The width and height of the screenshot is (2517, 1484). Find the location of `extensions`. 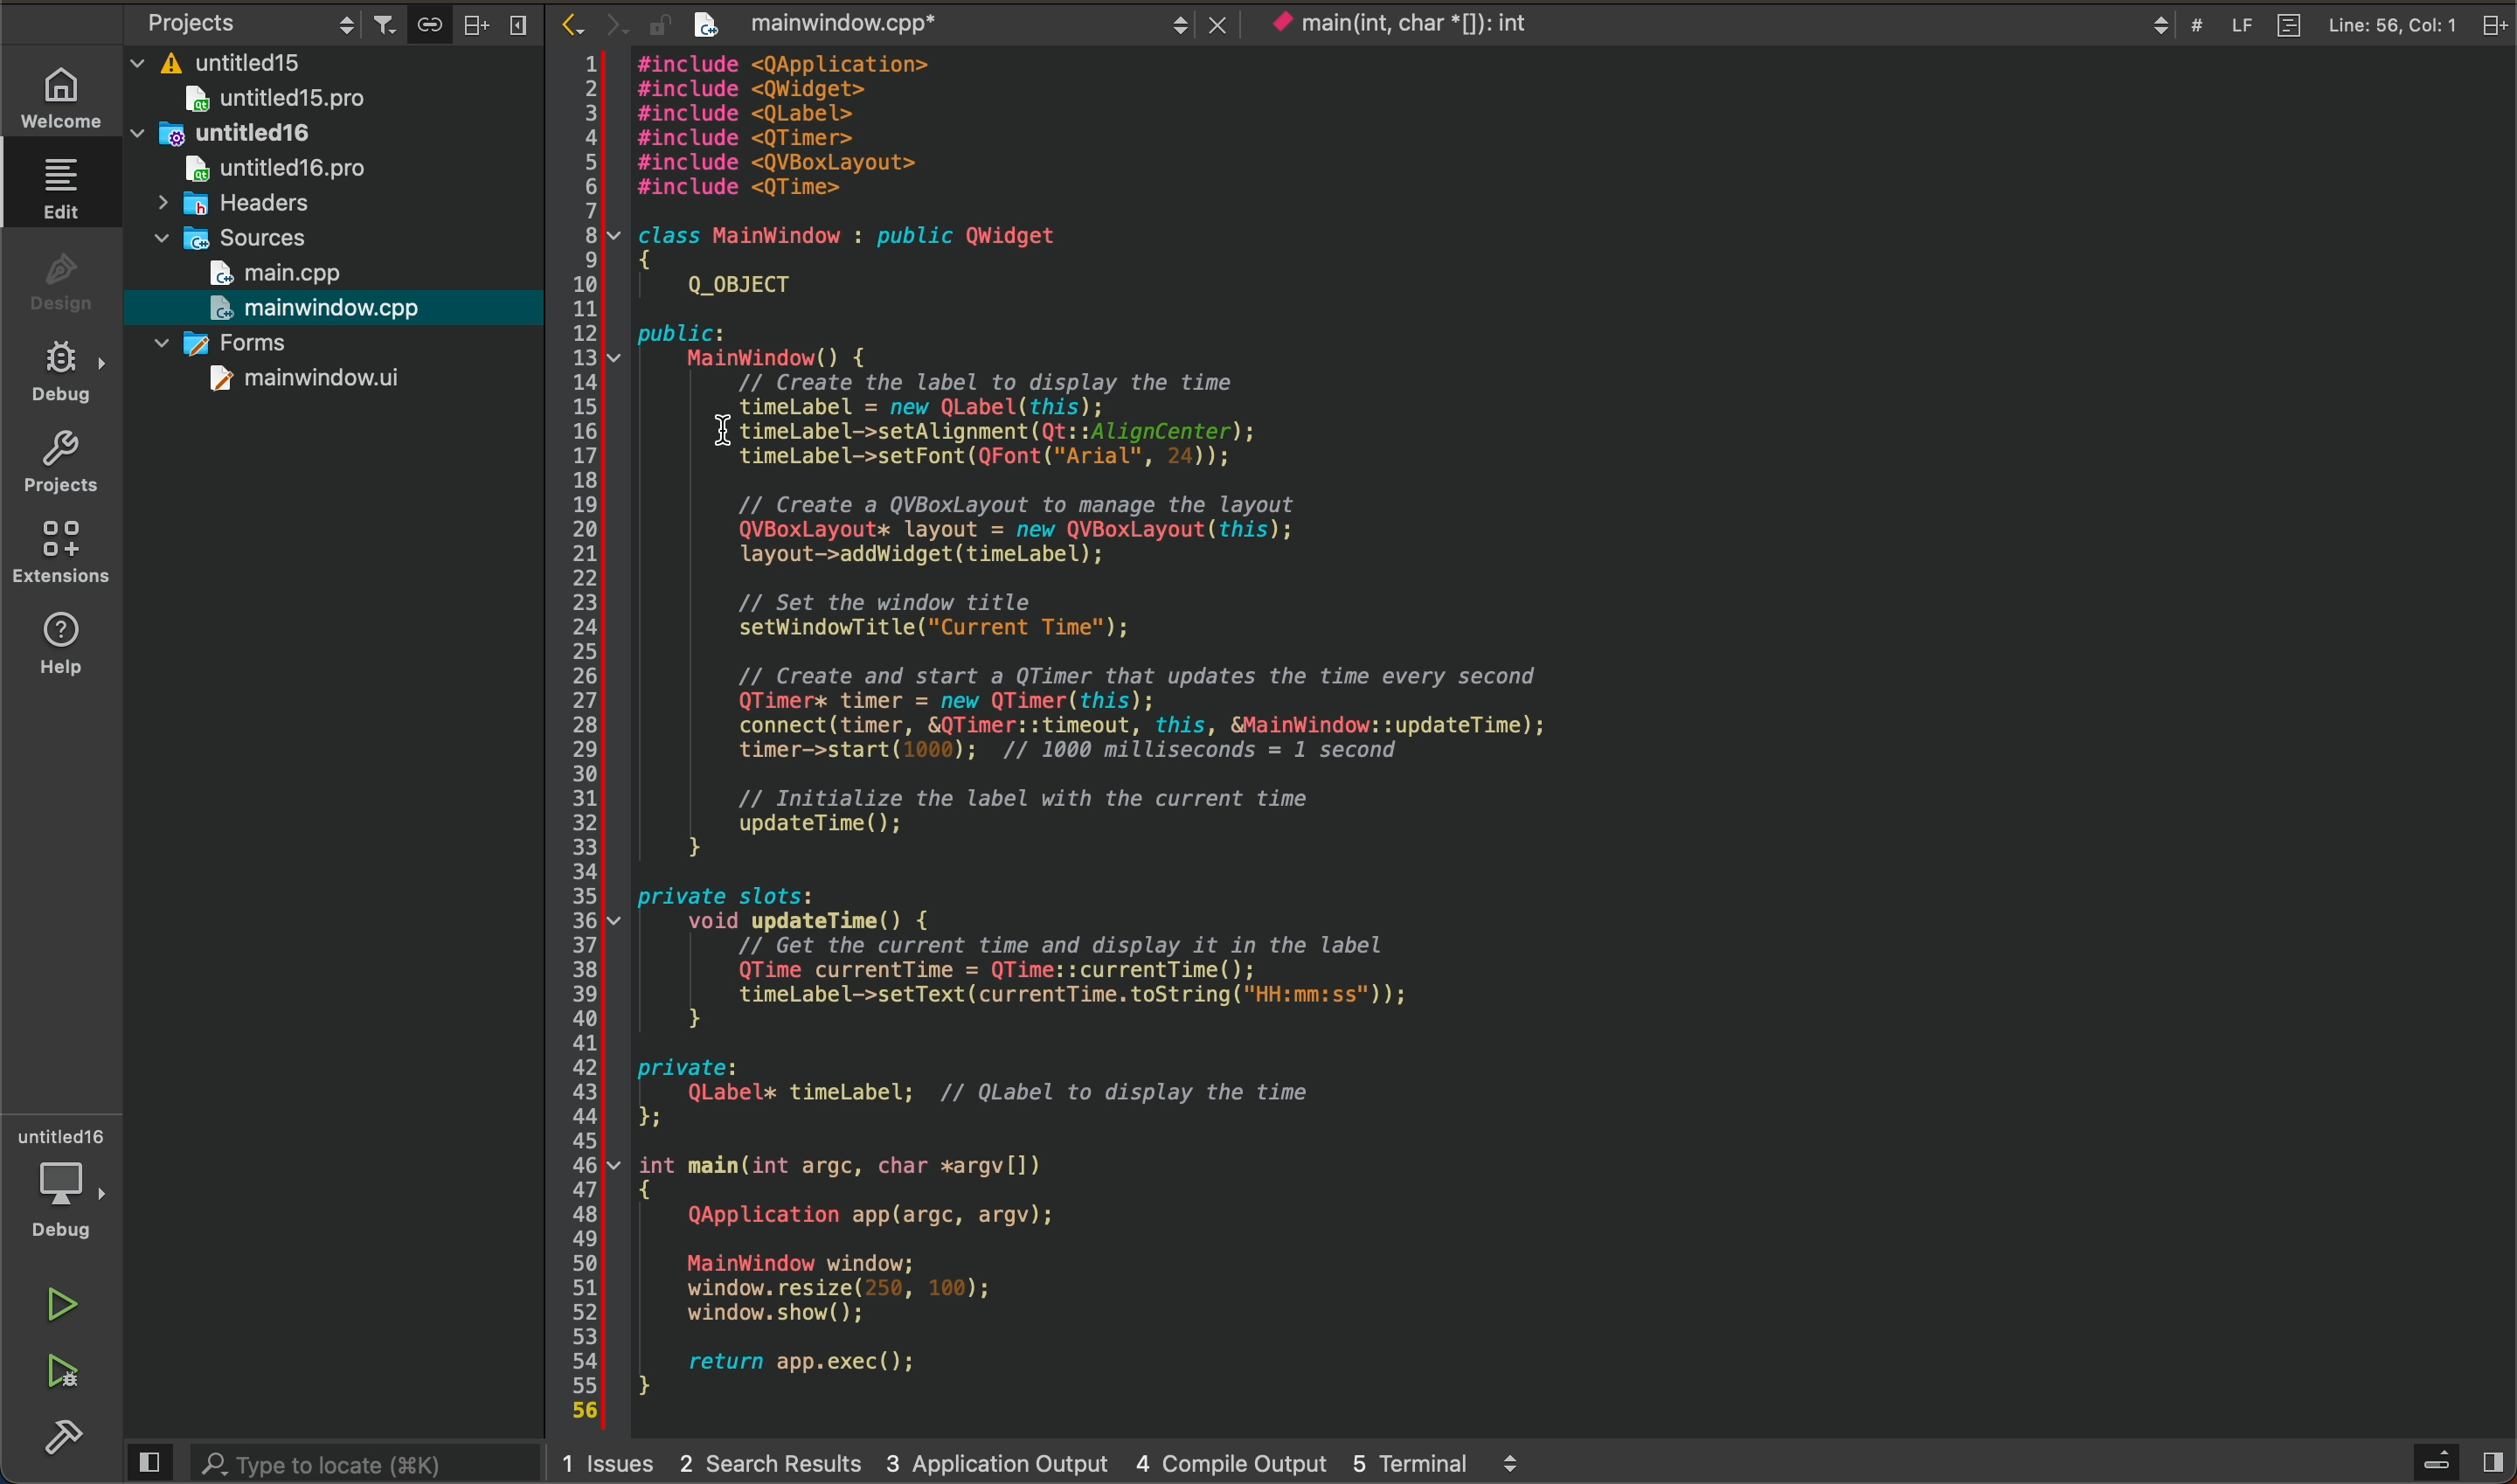

extensions is located at coordinates (60, 552).